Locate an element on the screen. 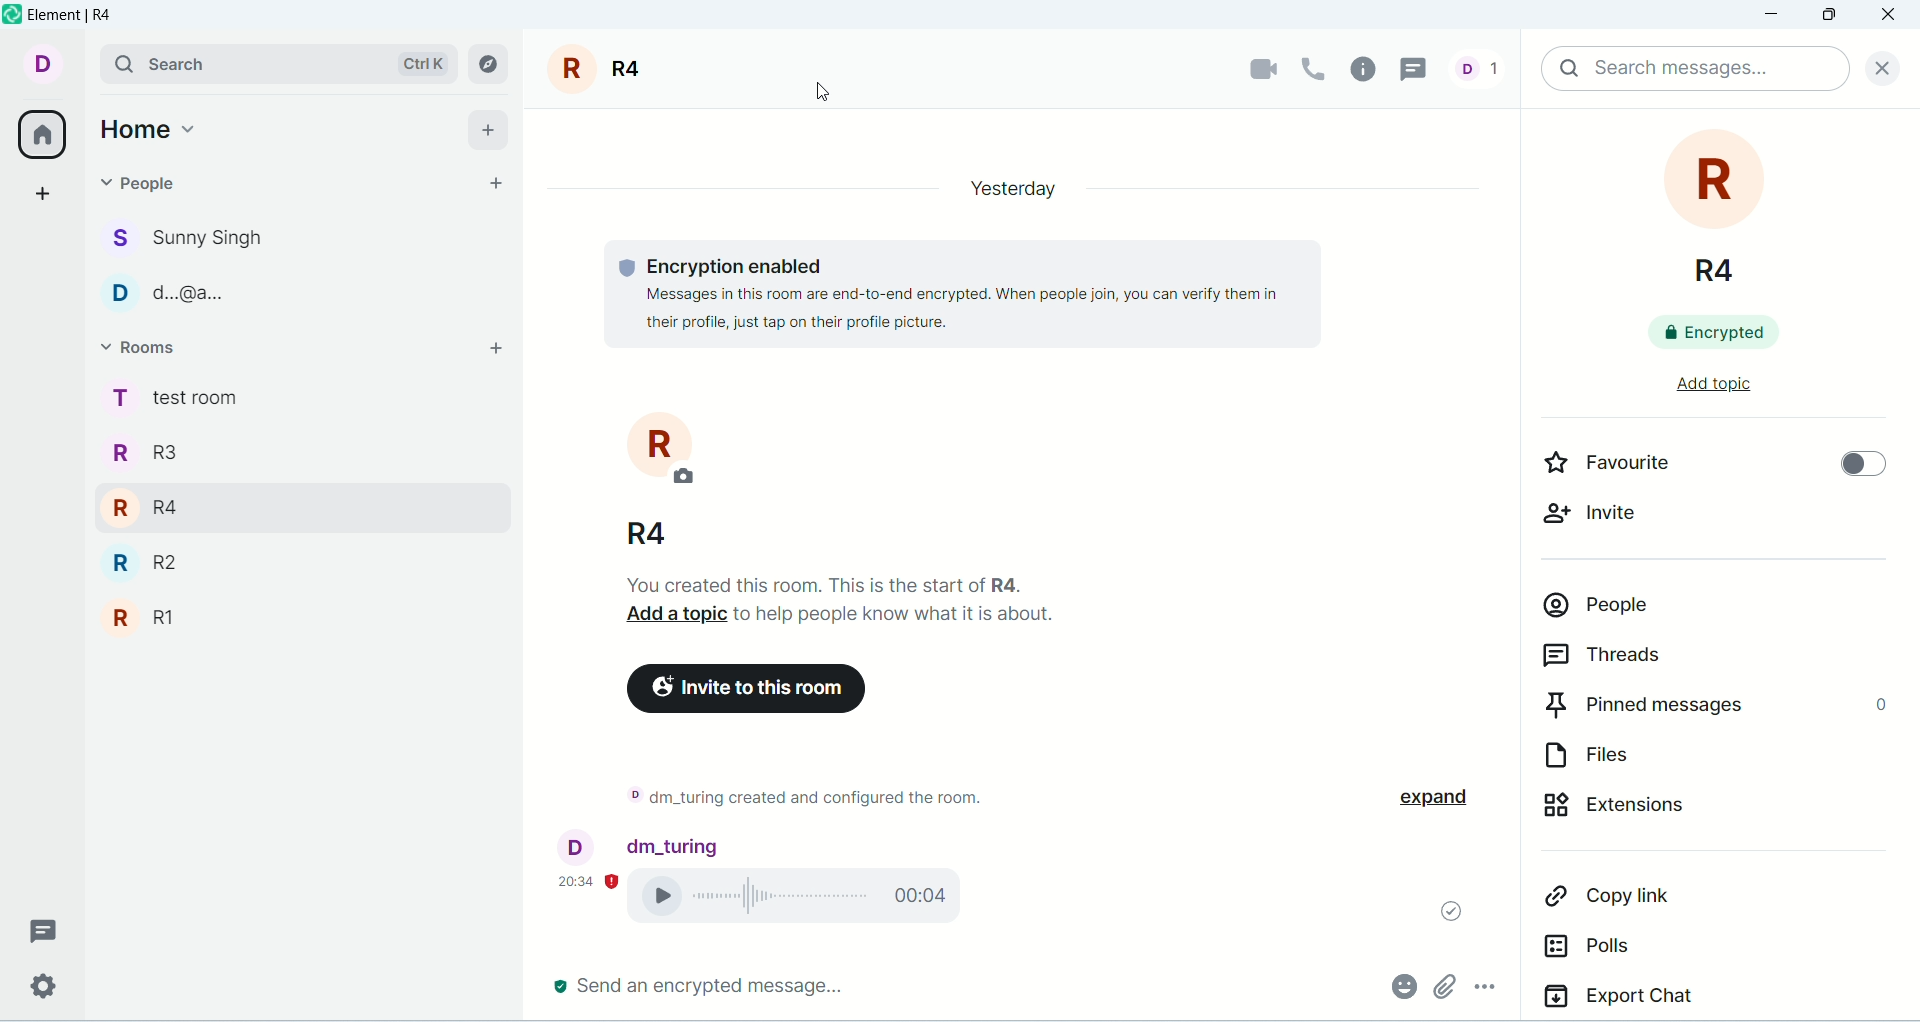  threads is located at coordinates (1421, 67).